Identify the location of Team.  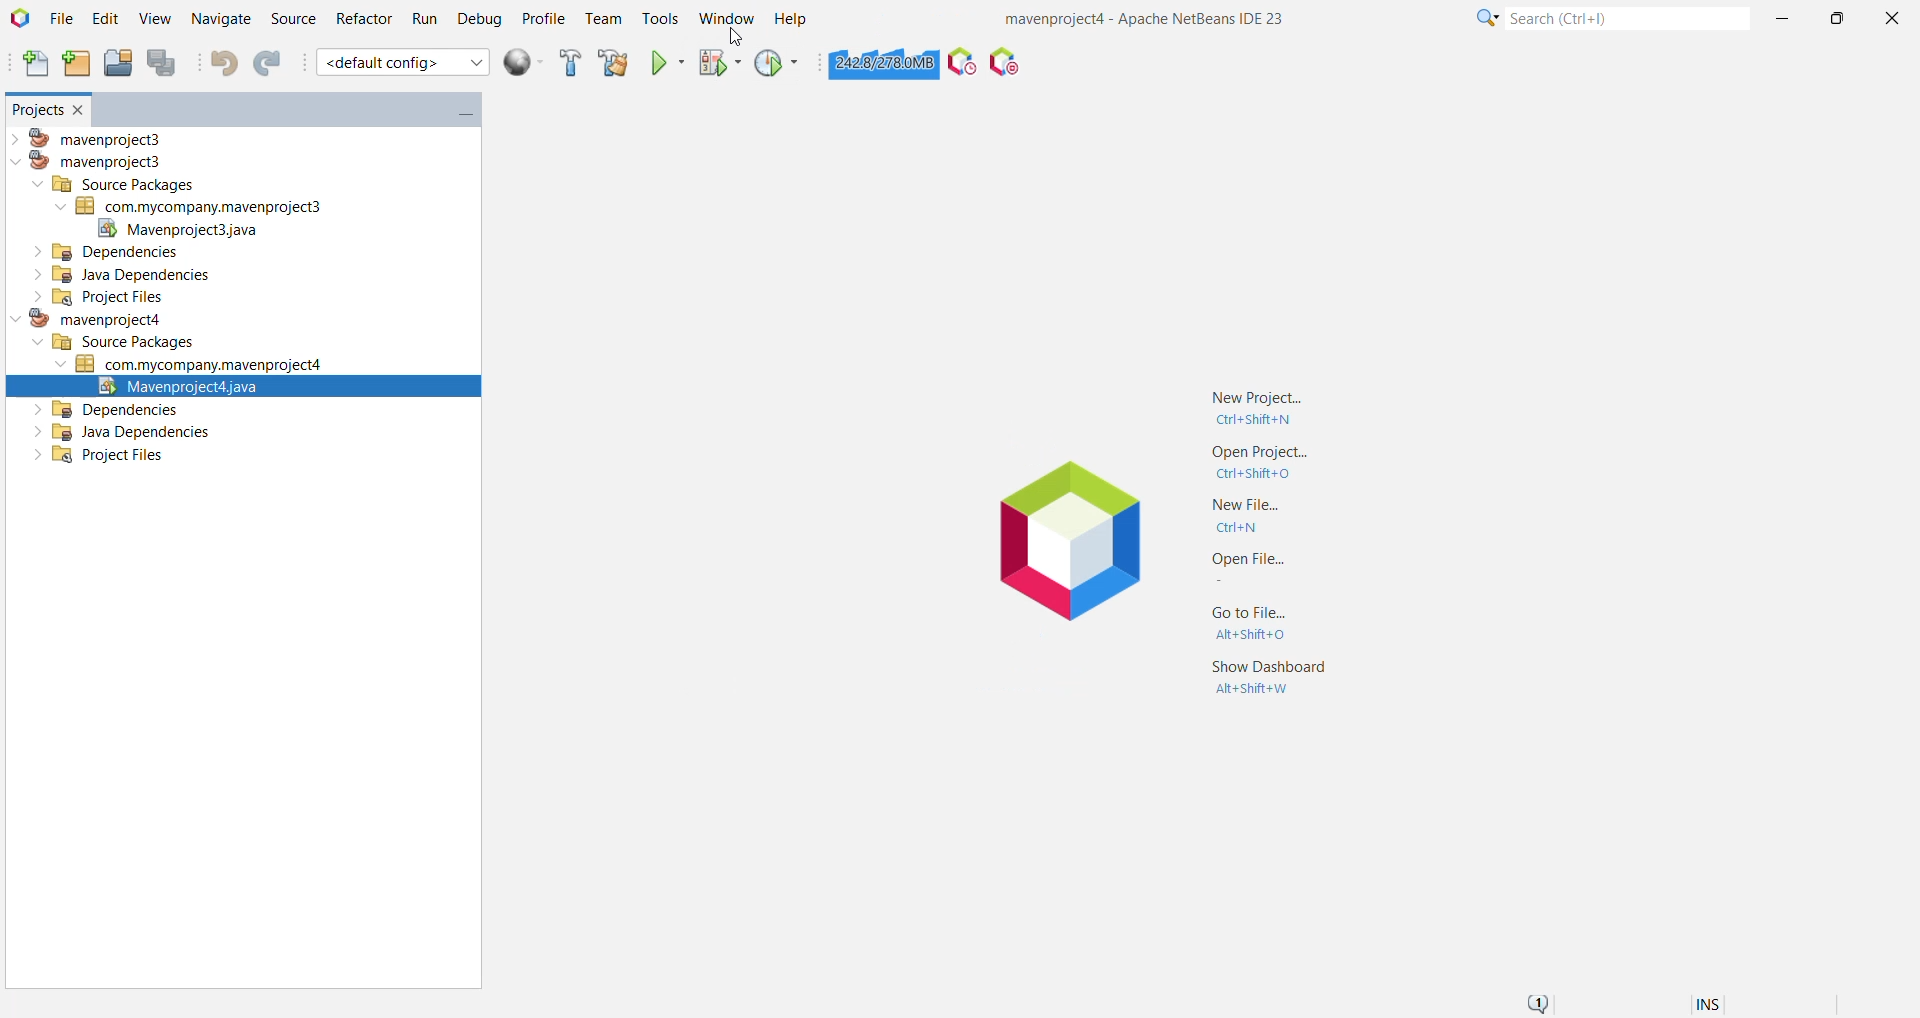
(603, 20).